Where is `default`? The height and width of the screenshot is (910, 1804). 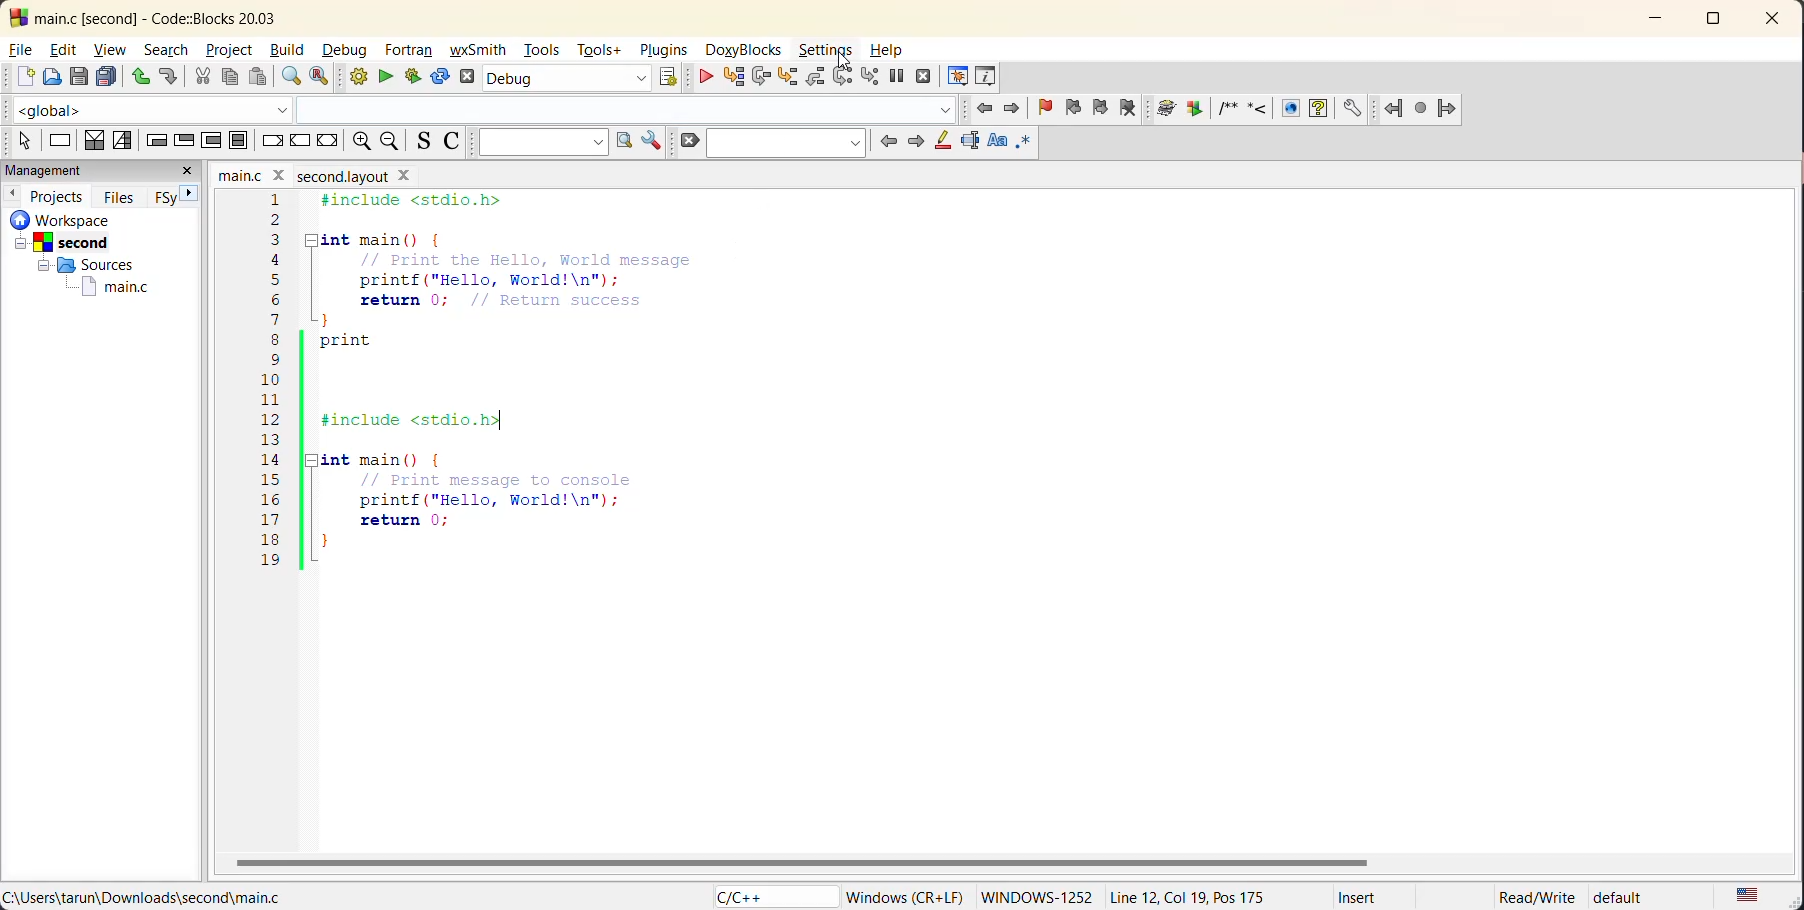 default is located at coordinates (1630, 897).